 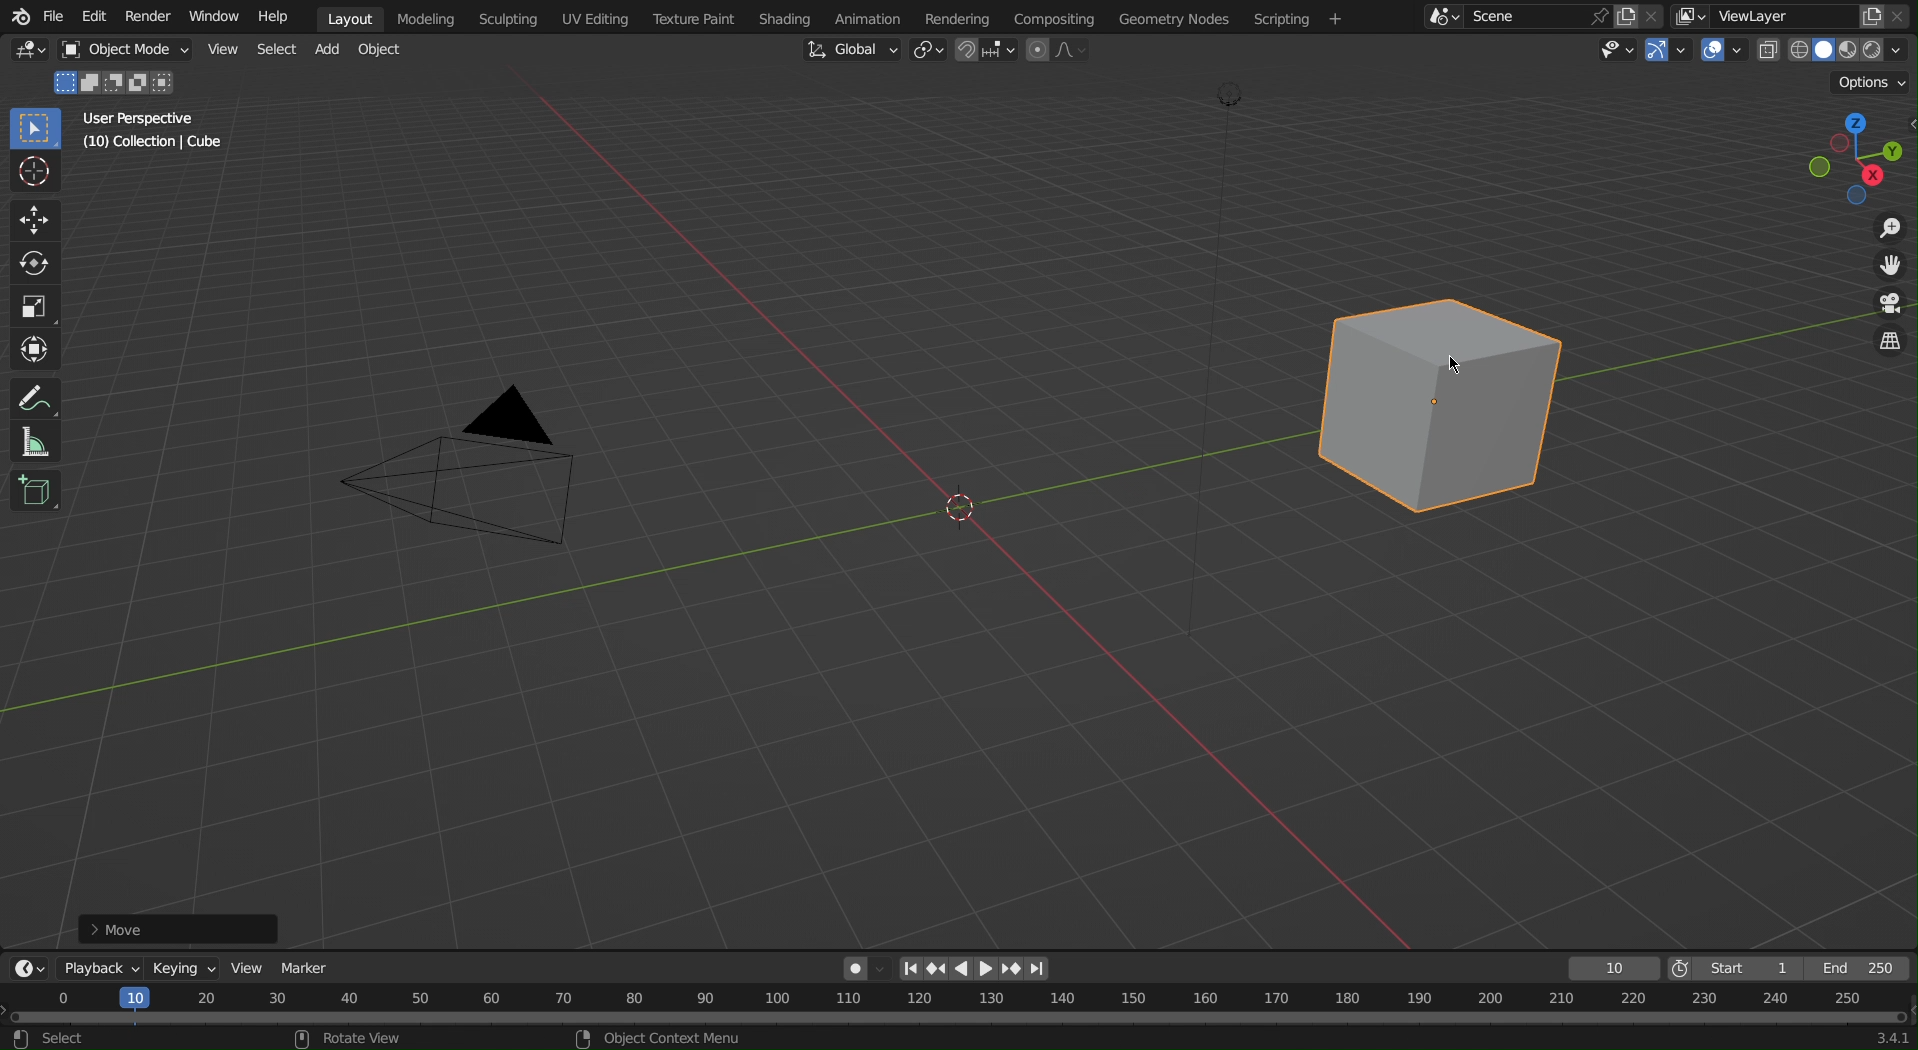 What do you see at coordinates (36, 175) in the screenshot?
I see `Cursor` at bounding box center [36, 175].